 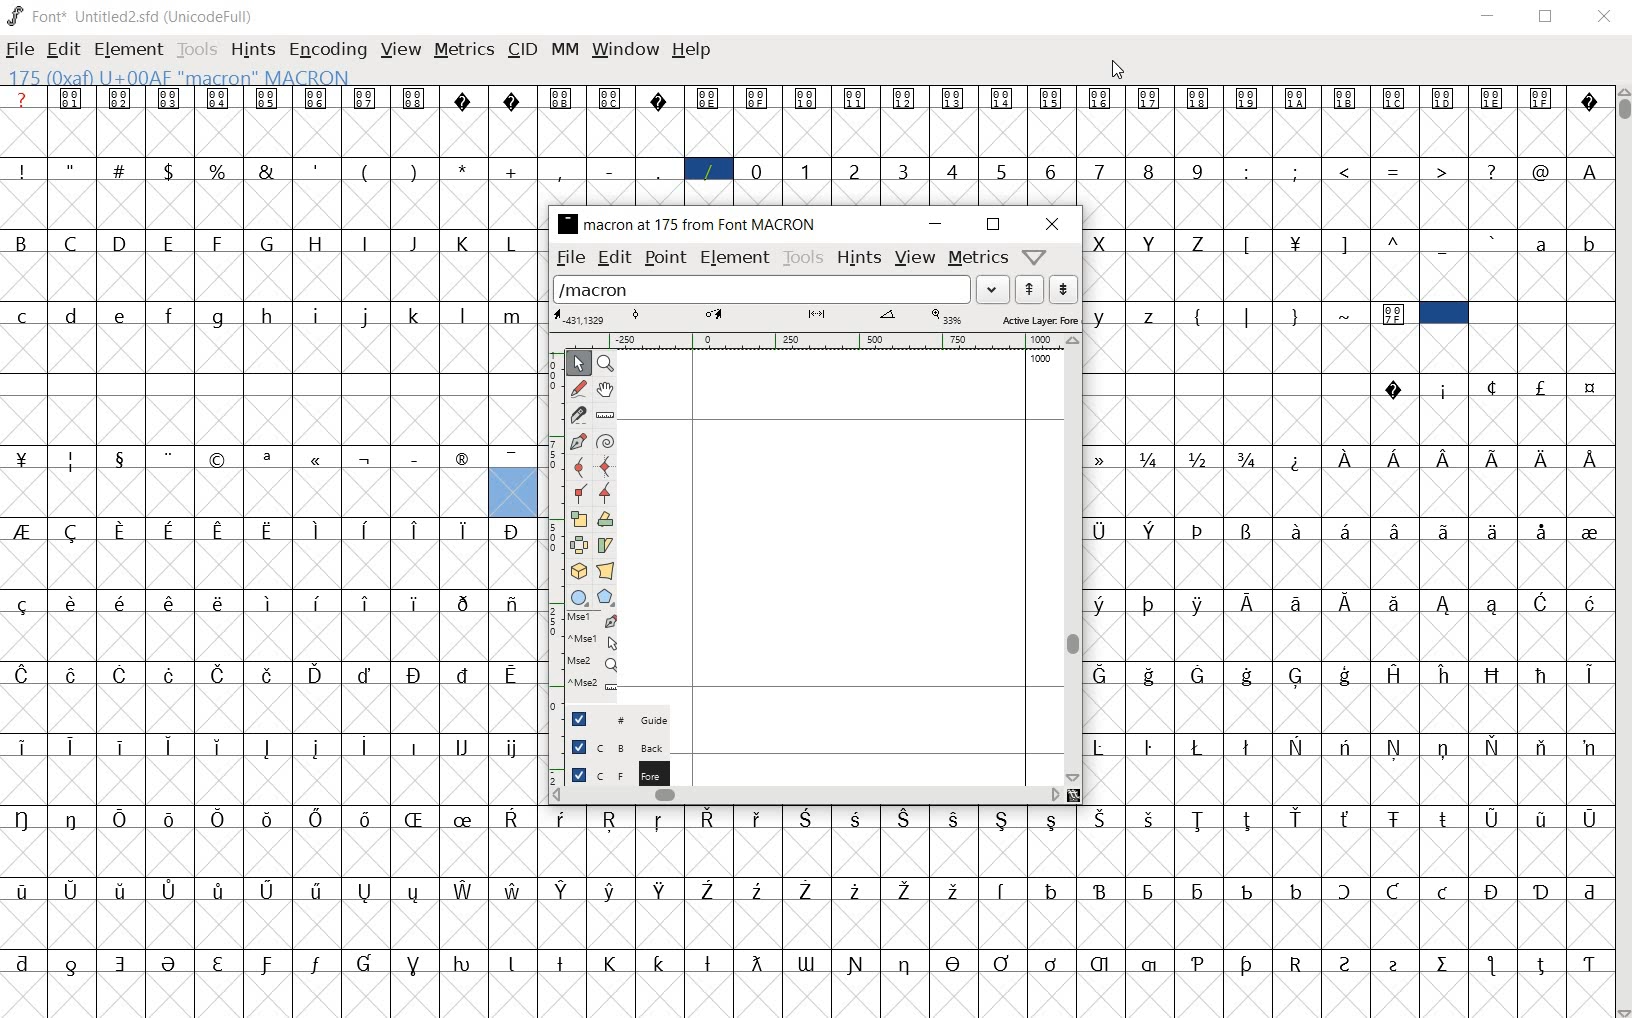 What do you see at coordinates (1542, 816) in the screenshot?
I see `Symbol` at bounding box center [1542, 816].